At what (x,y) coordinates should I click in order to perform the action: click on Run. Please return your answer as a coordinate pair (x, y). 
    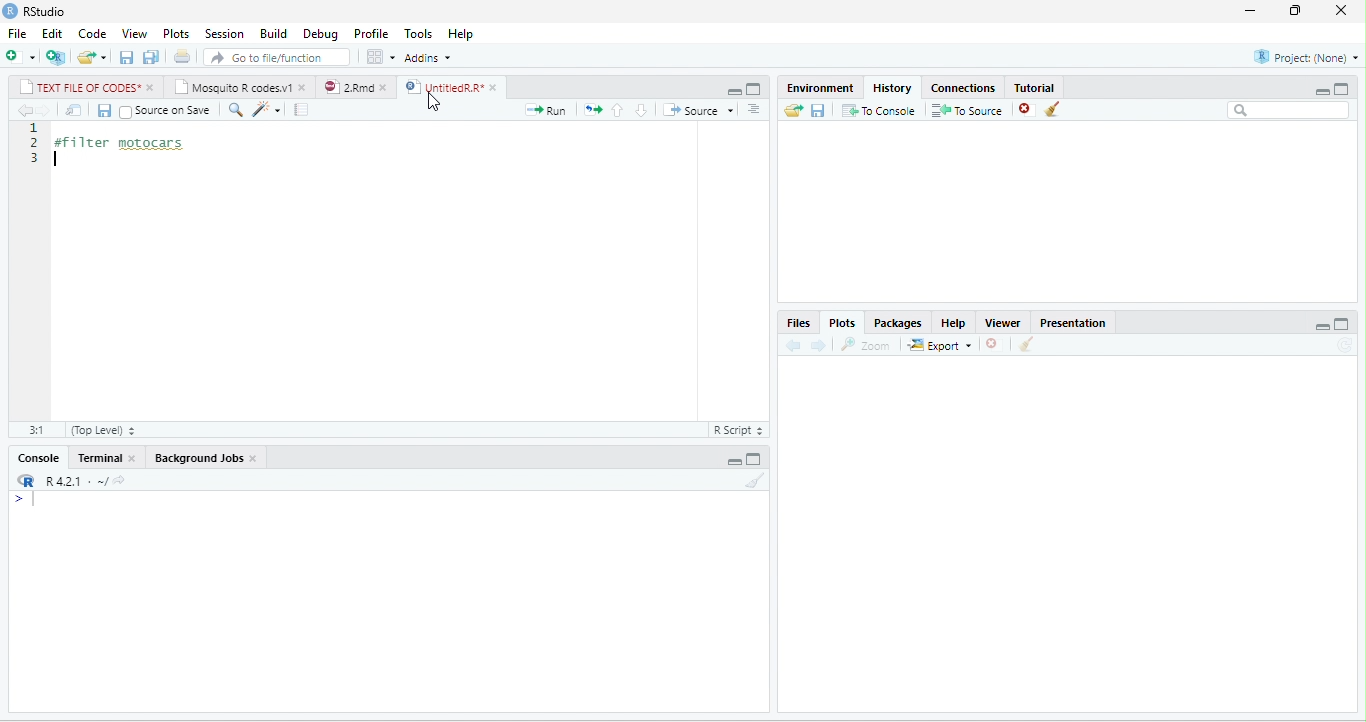
    Looking at the image, I should click on (545, 110).